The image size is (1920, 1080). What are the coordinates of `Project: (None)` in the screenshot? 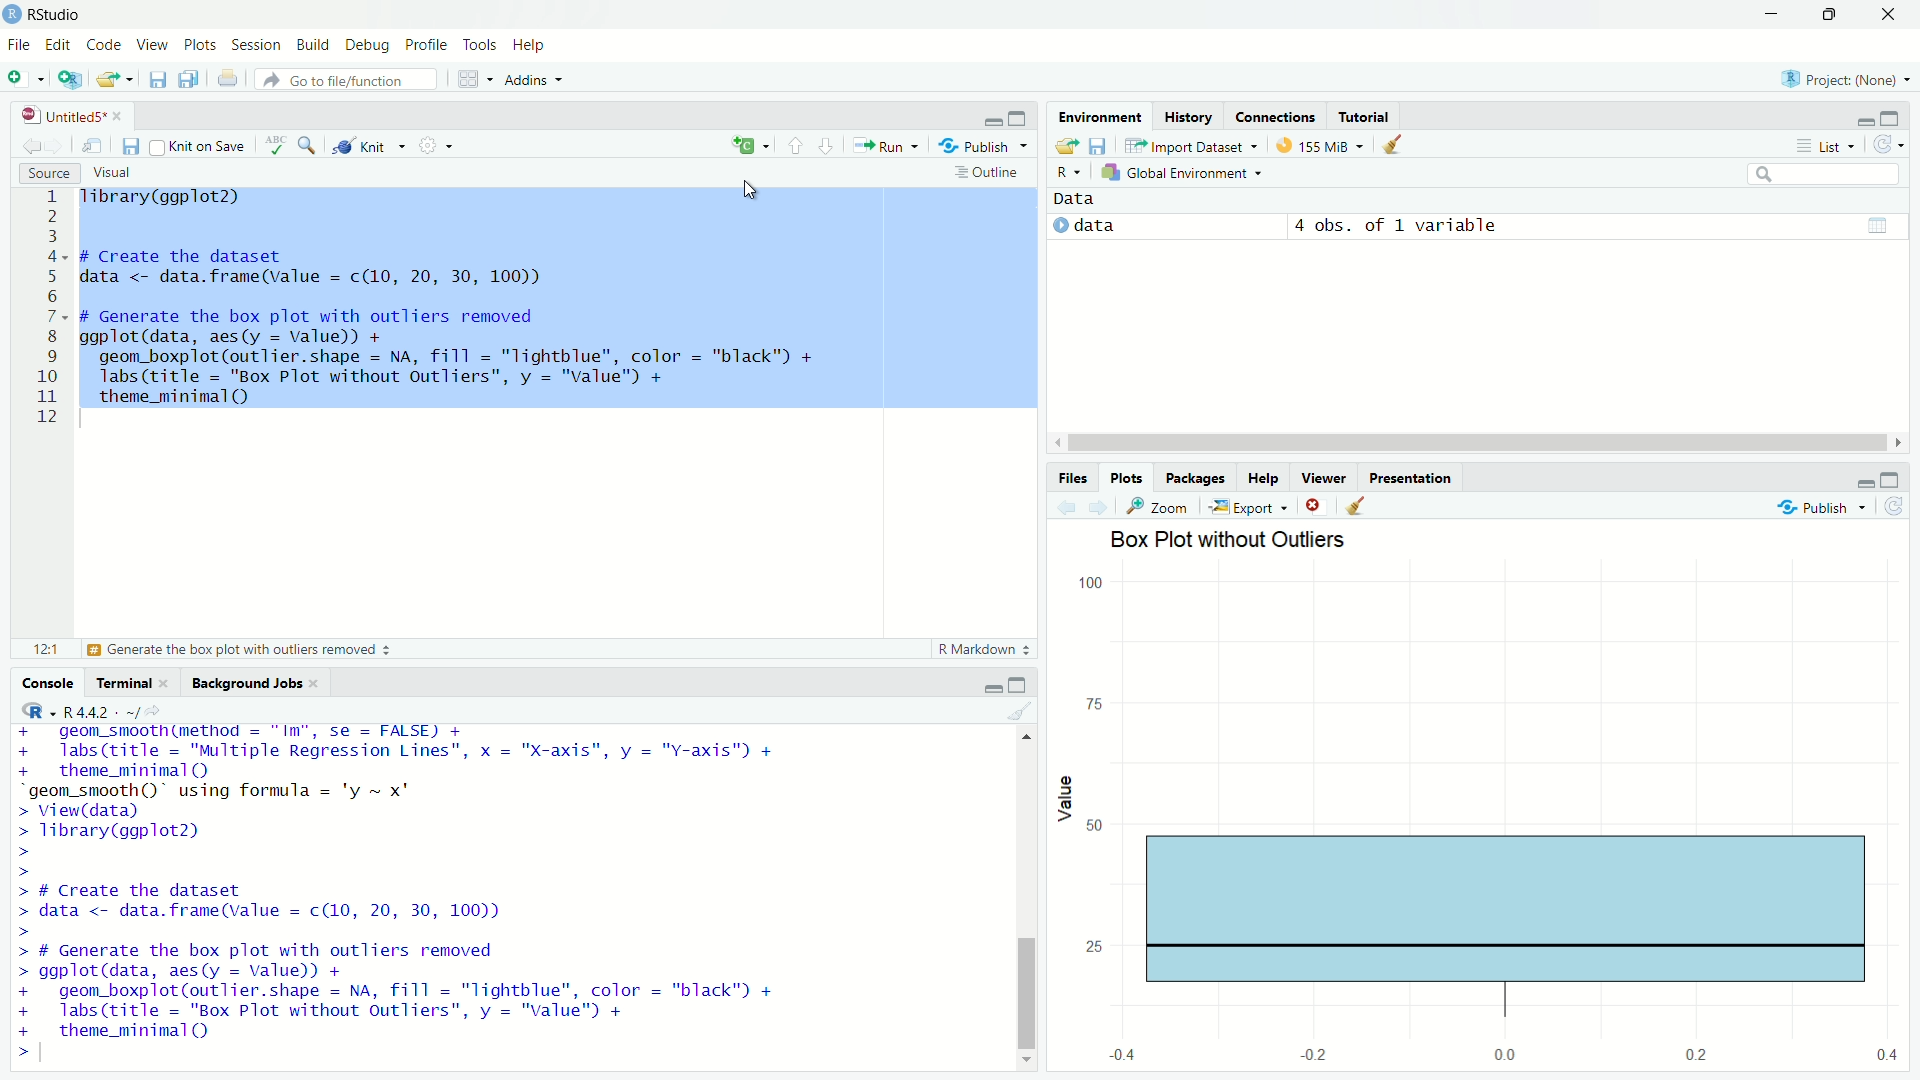 It's located at (1847, 81).